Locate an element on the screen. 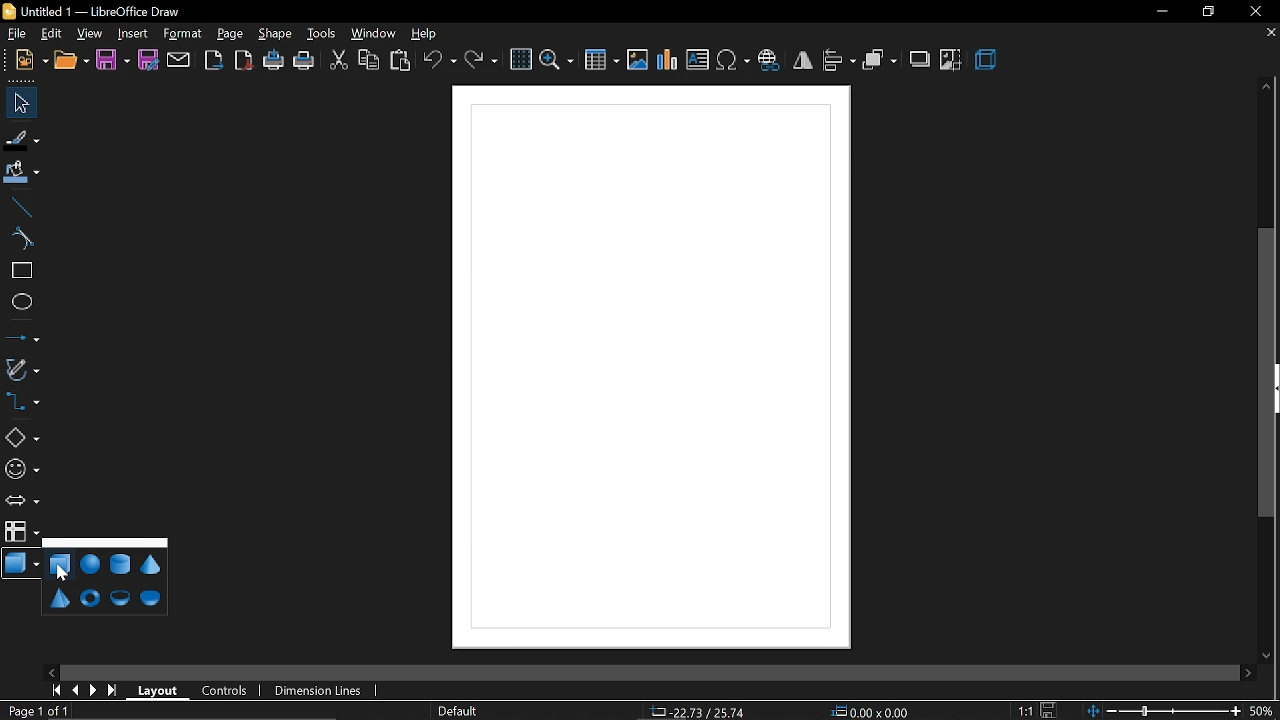  file is located at coordinates (16, 34).